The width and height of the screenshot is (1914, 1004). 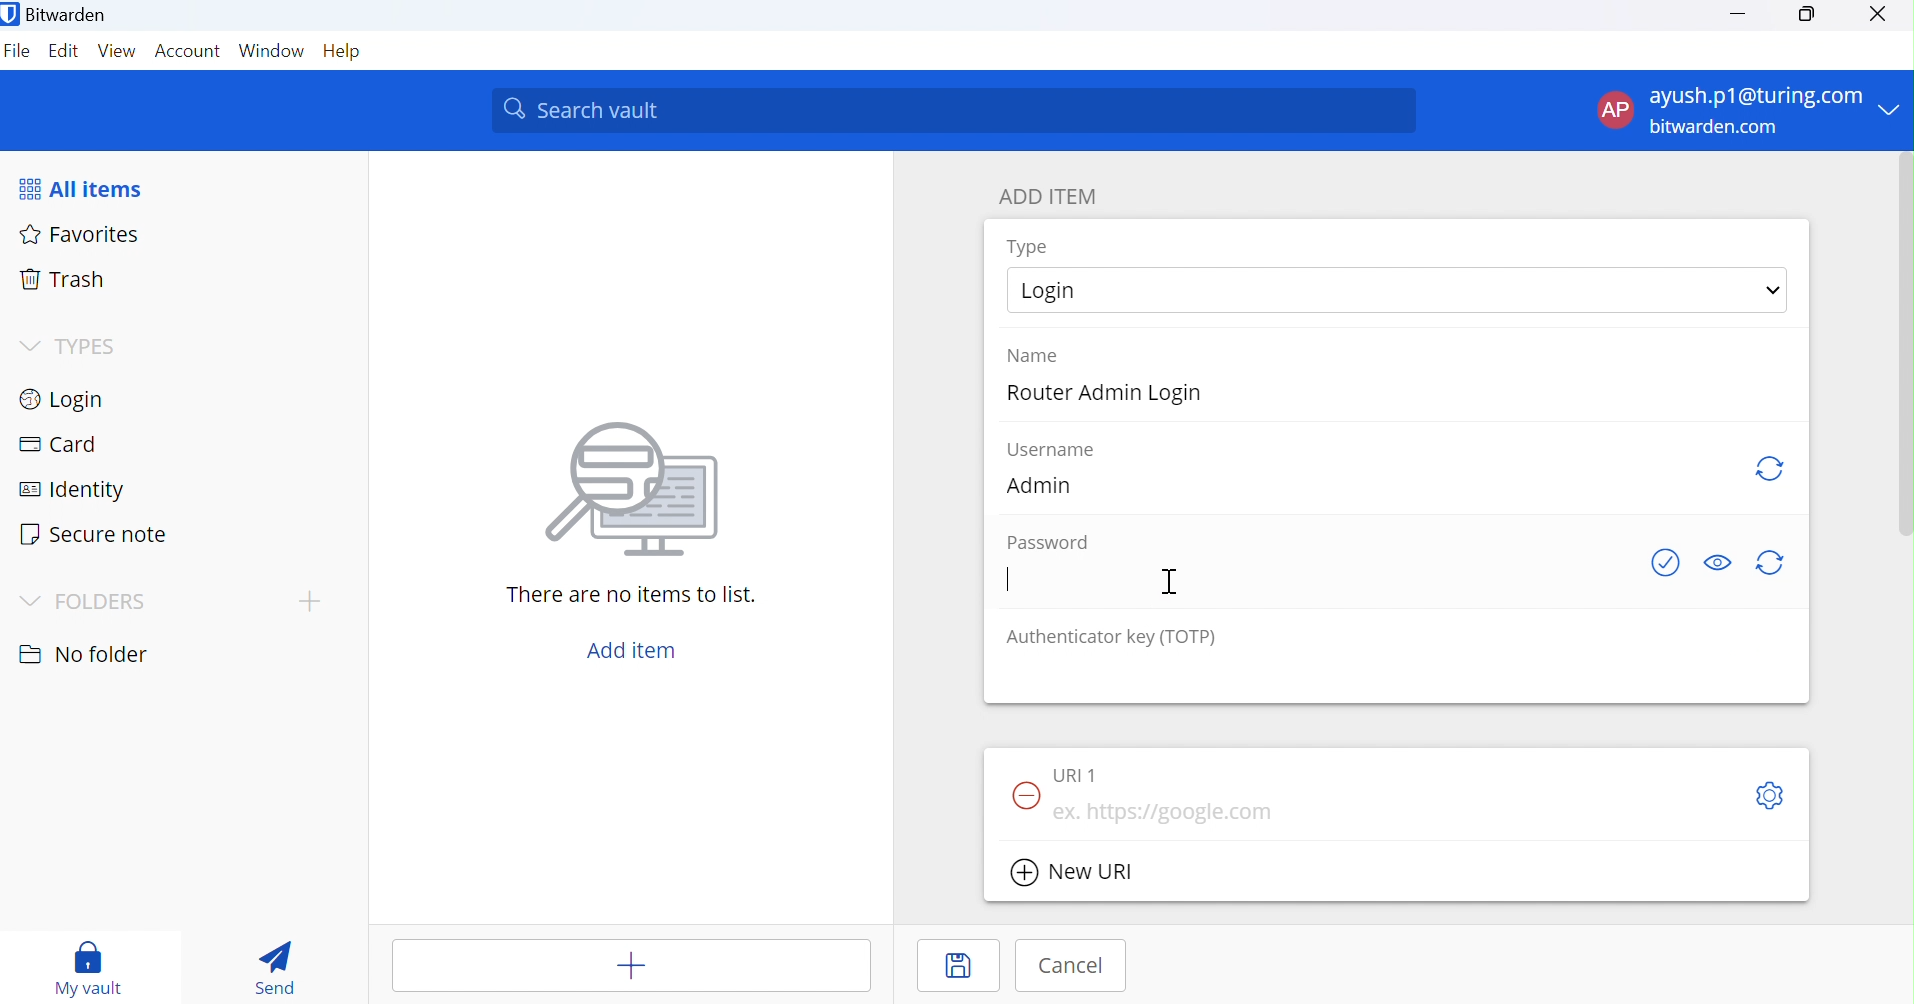 What do you see at coordinates (68, 347) in the screenshot?
I see `TYPES` at bounding box center [68, 347].